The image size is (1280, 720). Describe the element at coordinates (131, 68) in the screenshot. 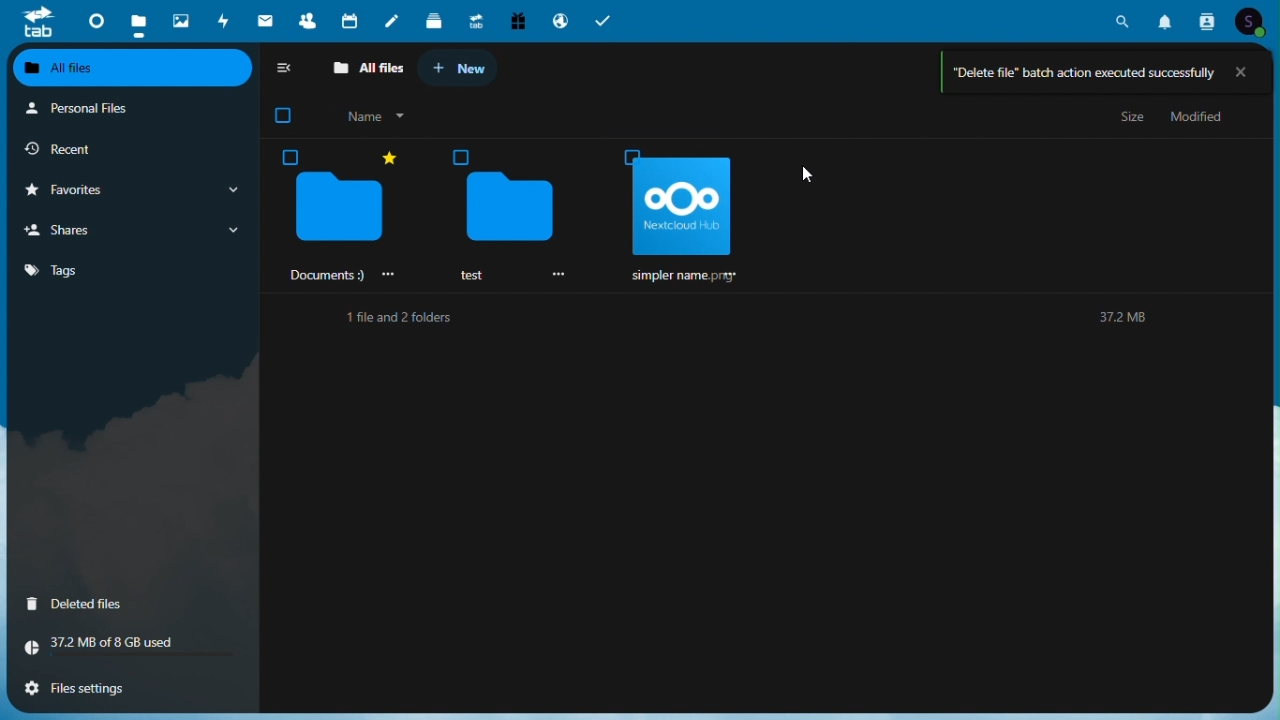

I see `All files` at that location.